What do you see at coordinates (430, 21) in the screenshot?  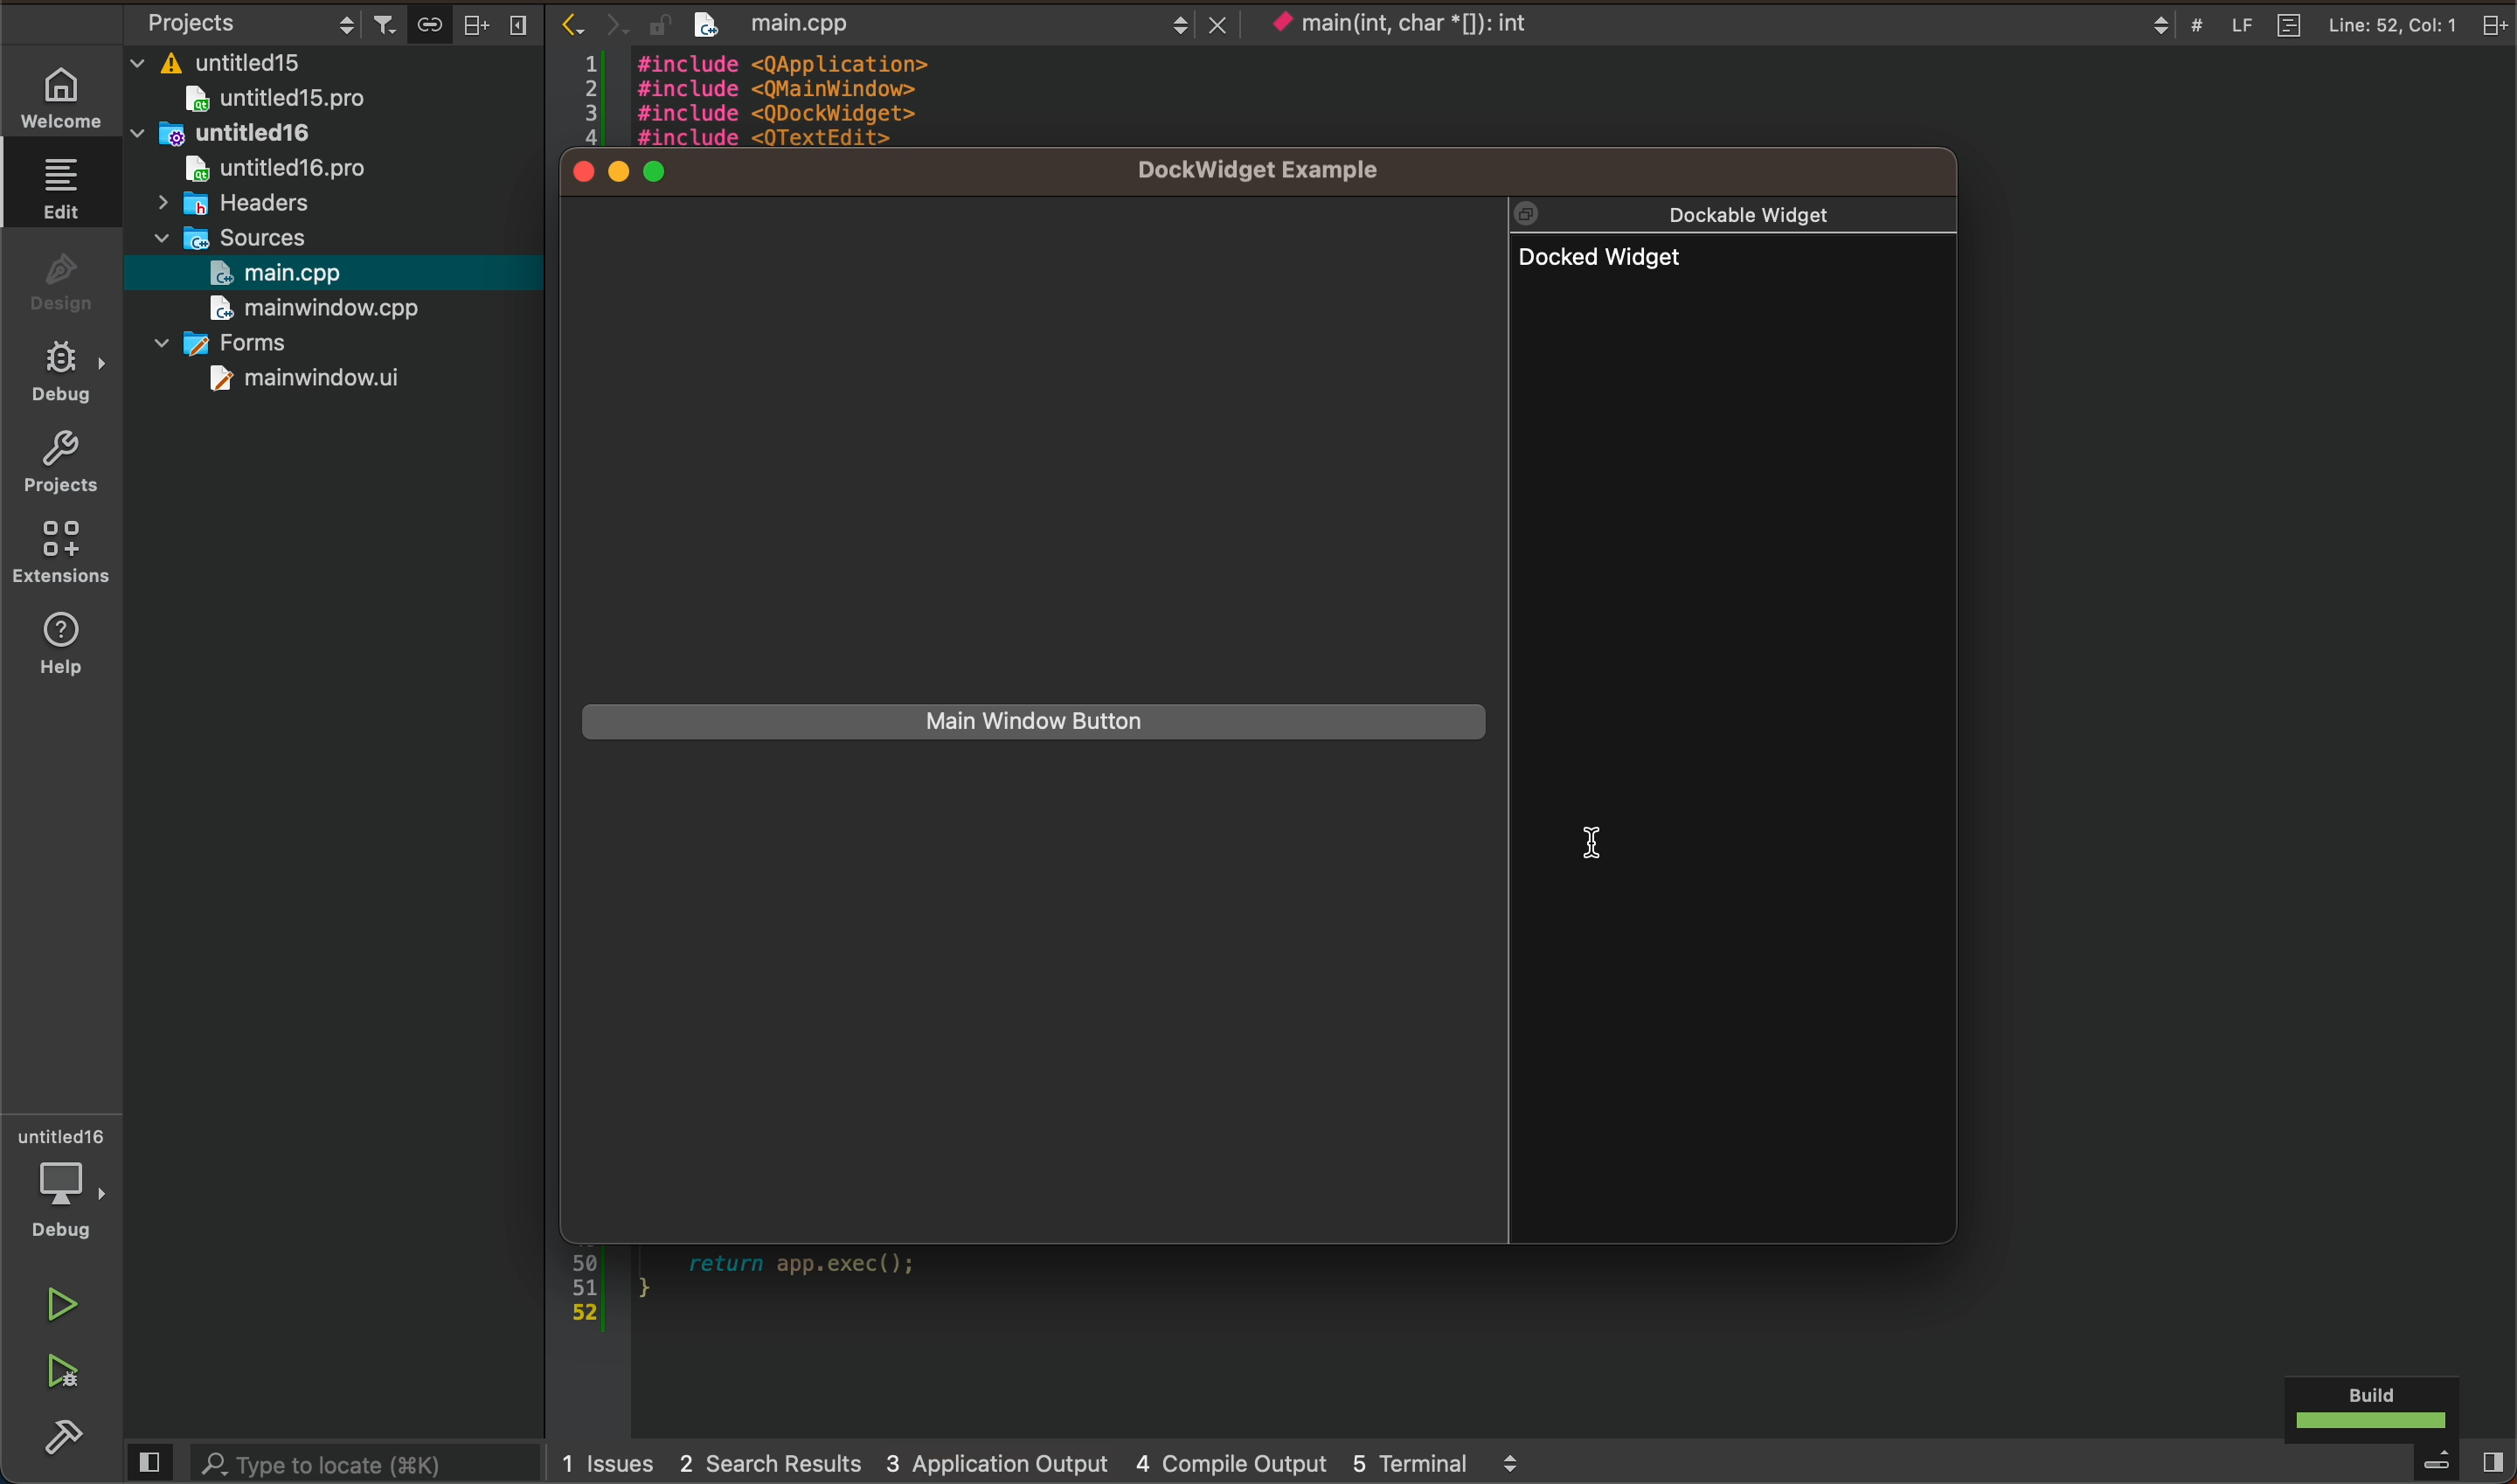 I see `save` at bounding box center [430, 21].